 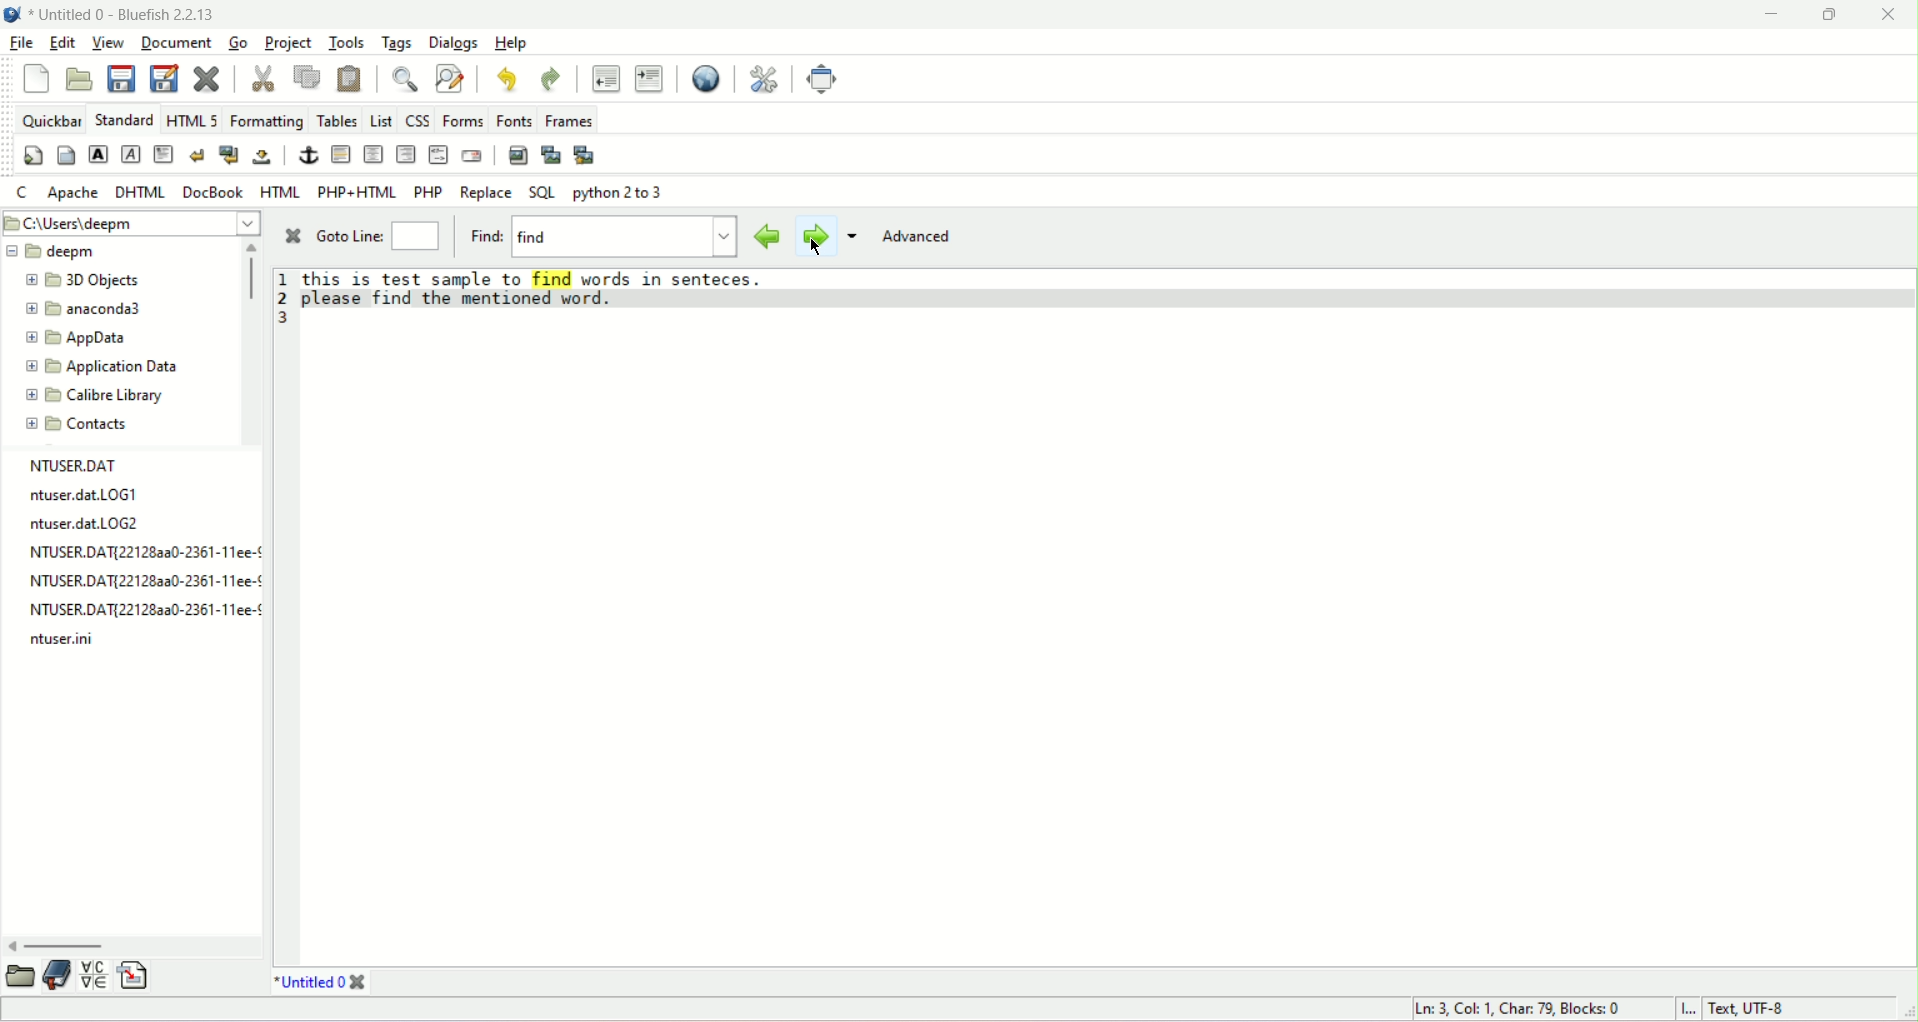 What do you see at coordinates (376, 122) in the screenshot?
I see `list` at bounding box center [376, 122].